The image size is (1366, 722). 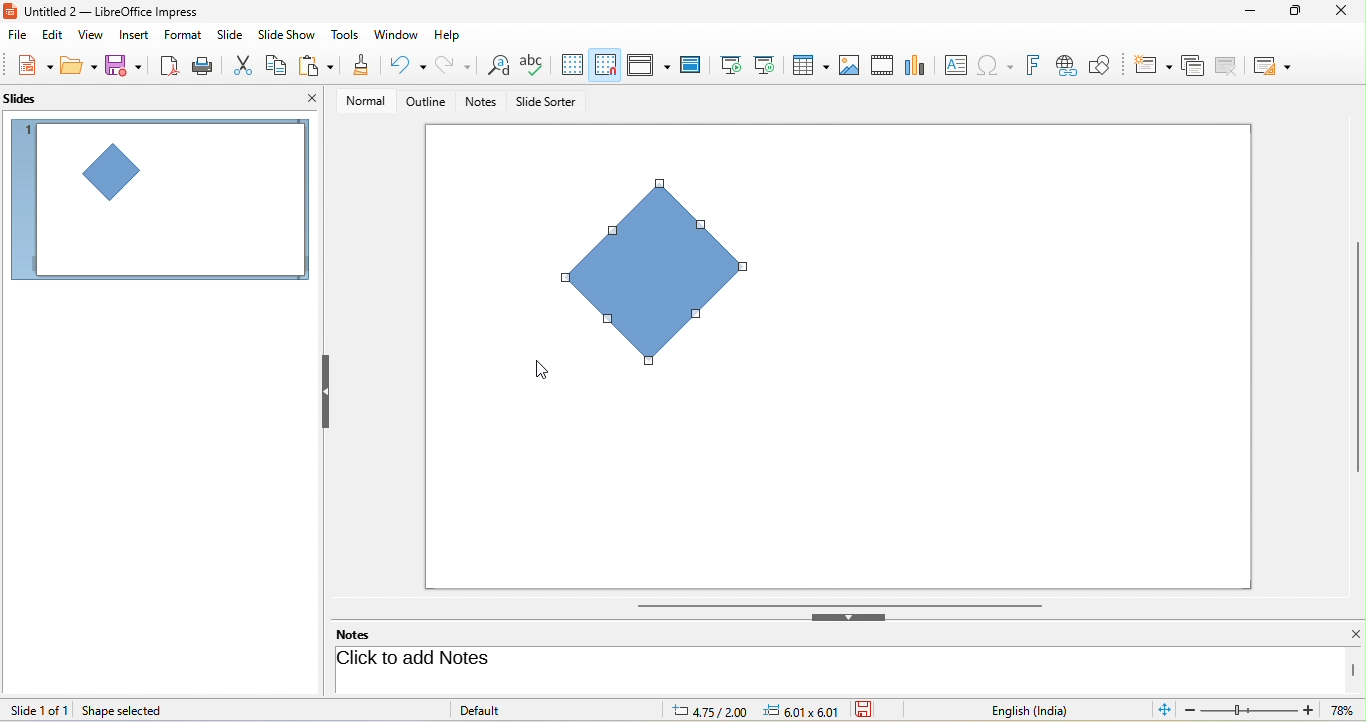 What do you see at coordinates (234, 35) in the screenshot?
I see `side` at bounding box center [234, 35].